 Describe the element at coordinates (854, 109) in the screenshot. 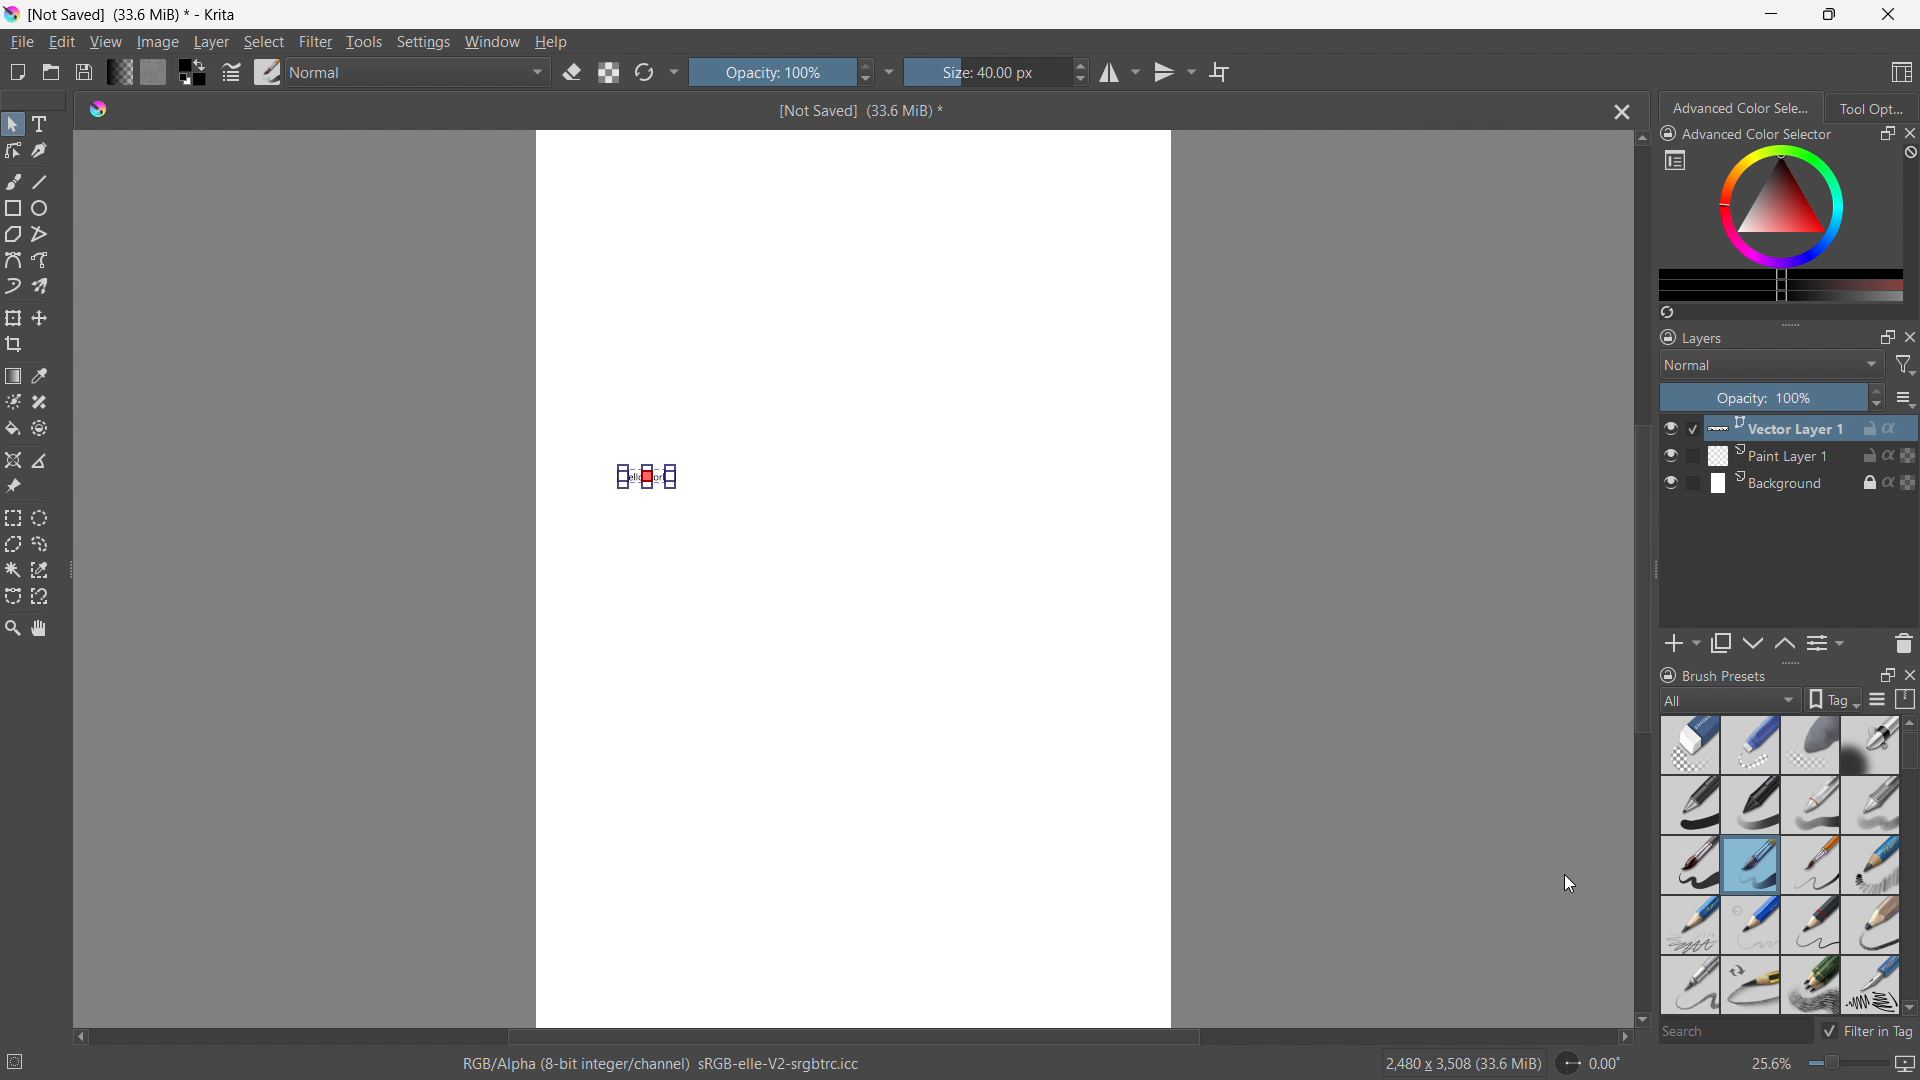

I see `Not saved(33.5 Mib` at that location.